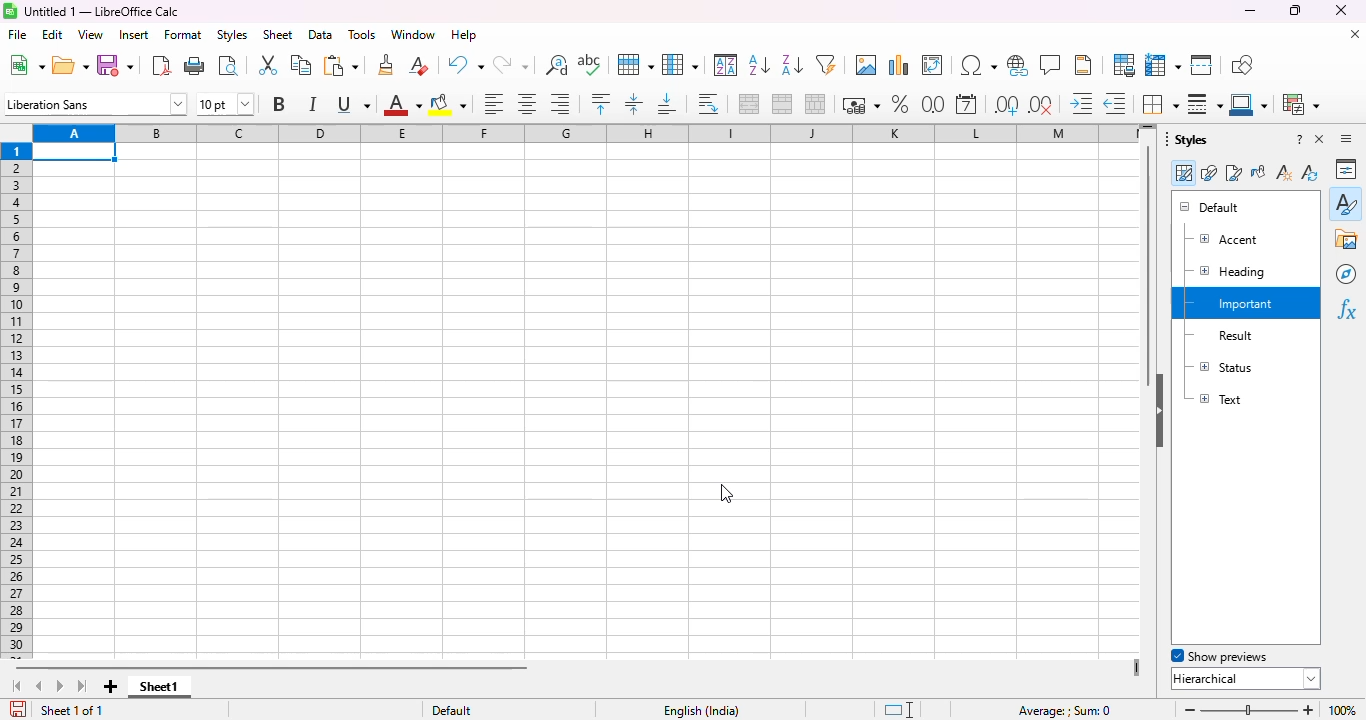 The width and height of the screenshot is (1366, 720). I want to click on fill format mode, so click(1258, 172).